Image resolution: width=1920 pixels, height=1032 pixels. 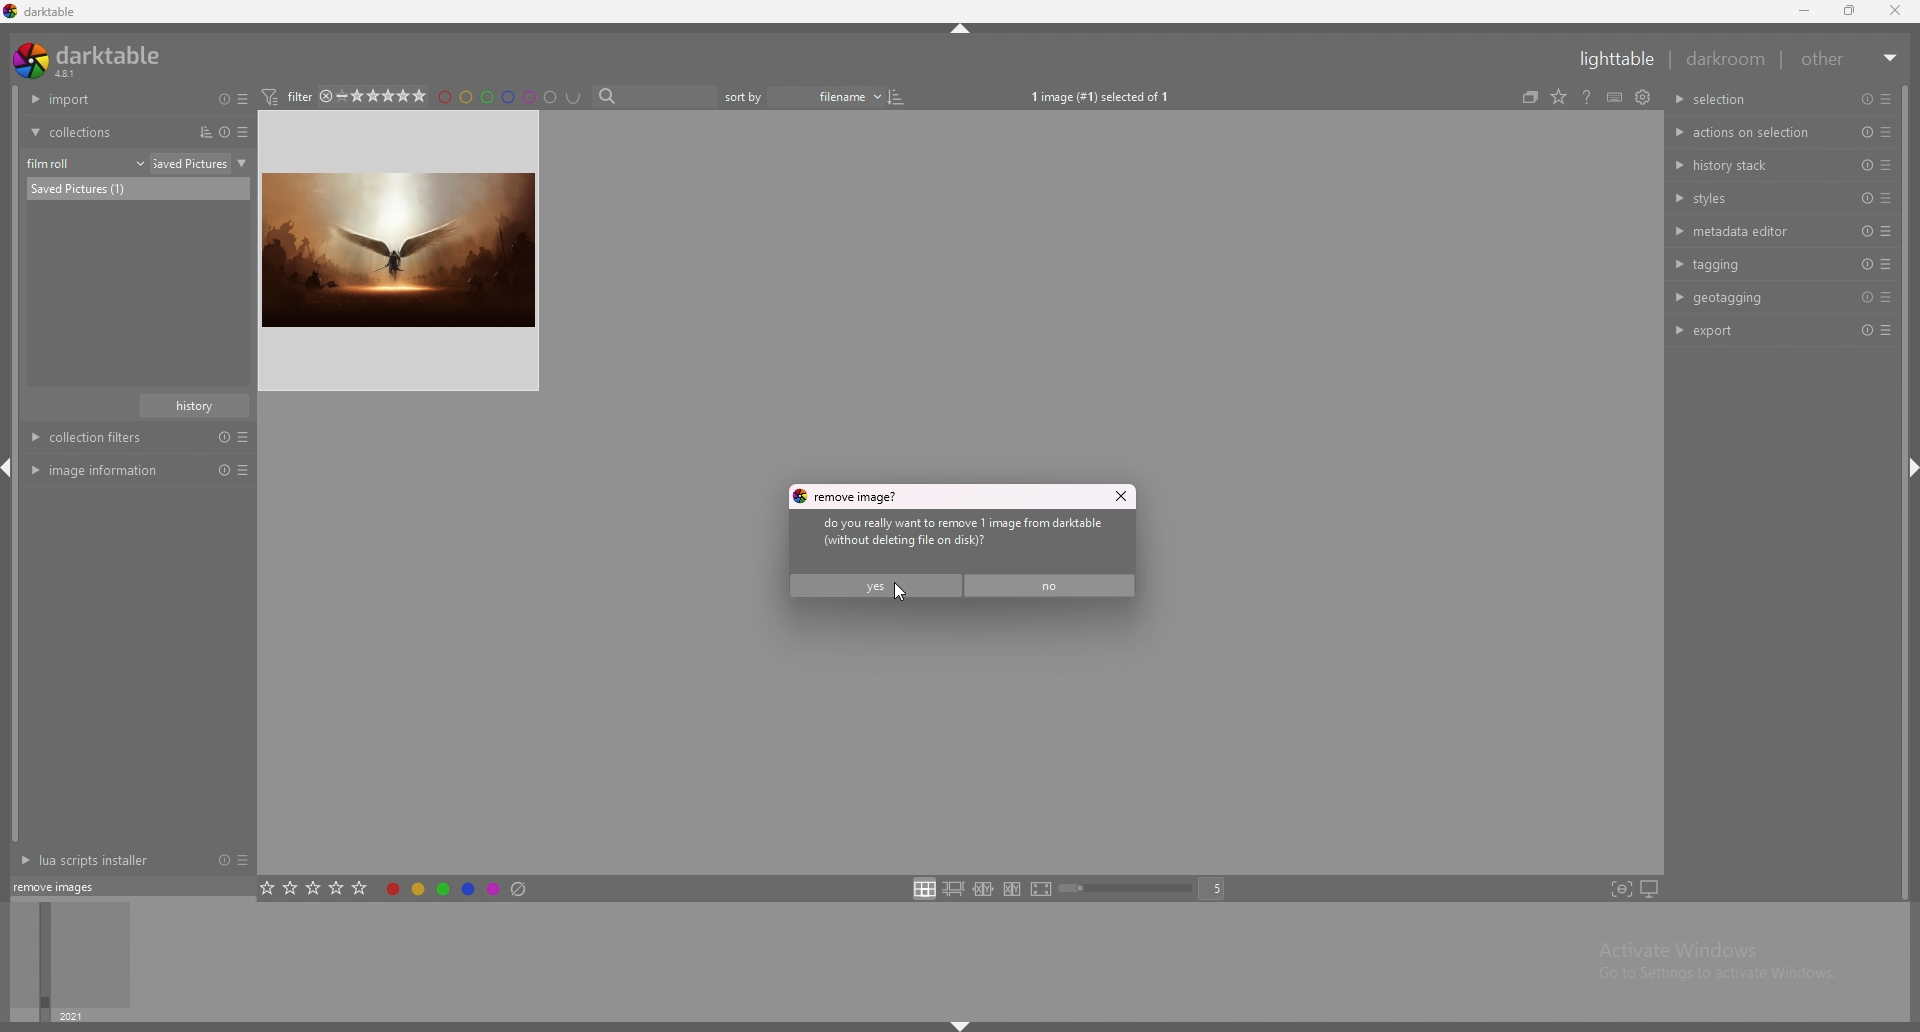 What do you see at coordinates (1583, 95) in the screenshot?
I see `change type of overlays` at bounding box center [1583, 95].